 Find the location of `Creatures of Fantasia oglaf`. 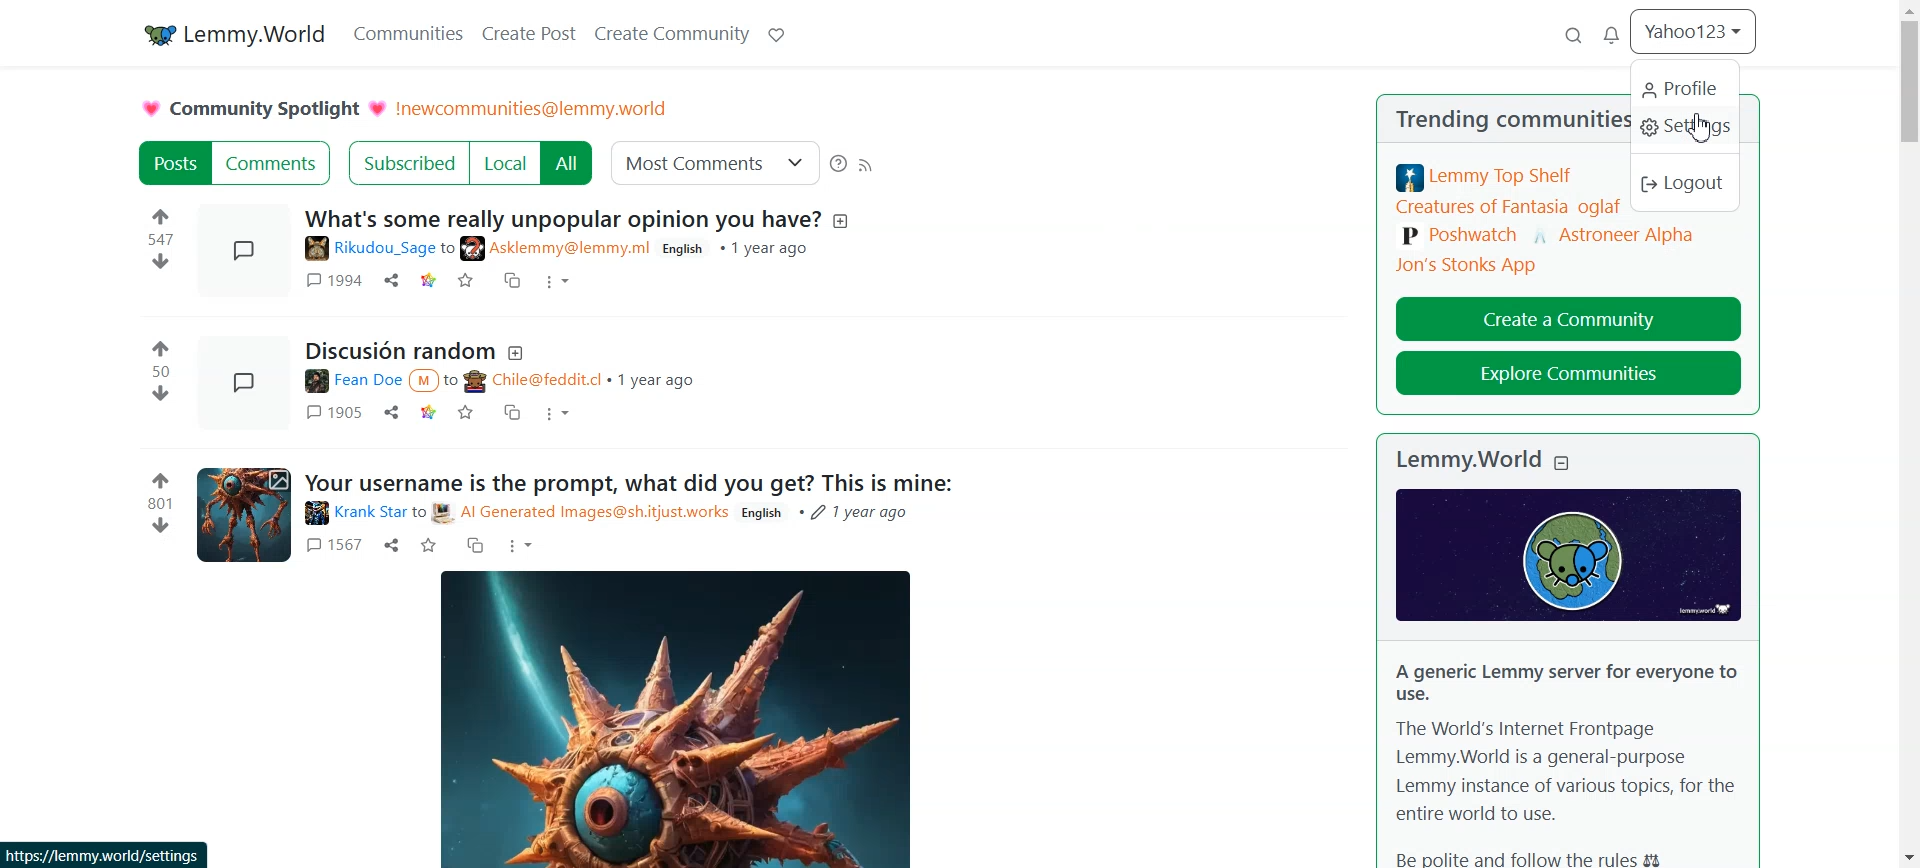

Creatures of Fantasia oglaf is located at coordinates (1509, 208).